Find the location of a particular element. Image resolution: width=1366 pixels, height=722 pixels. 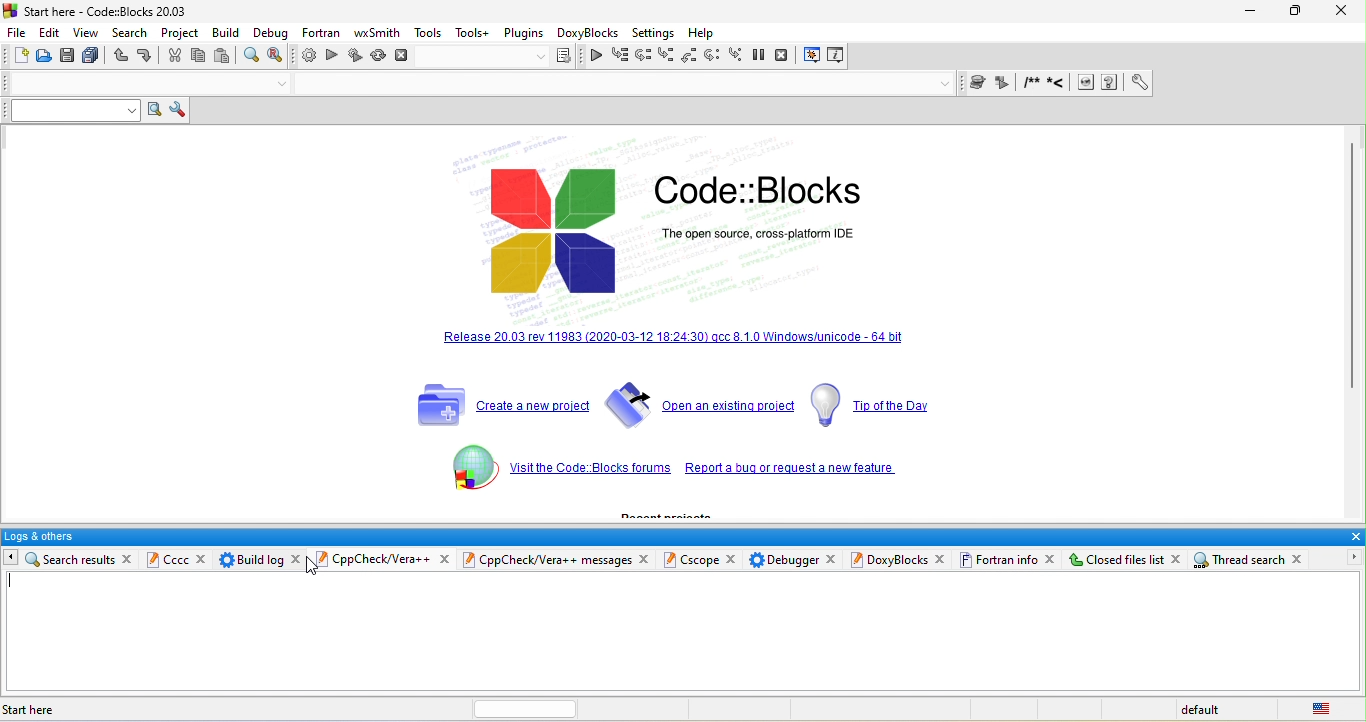

cccc is located at coordinates (98, 559).